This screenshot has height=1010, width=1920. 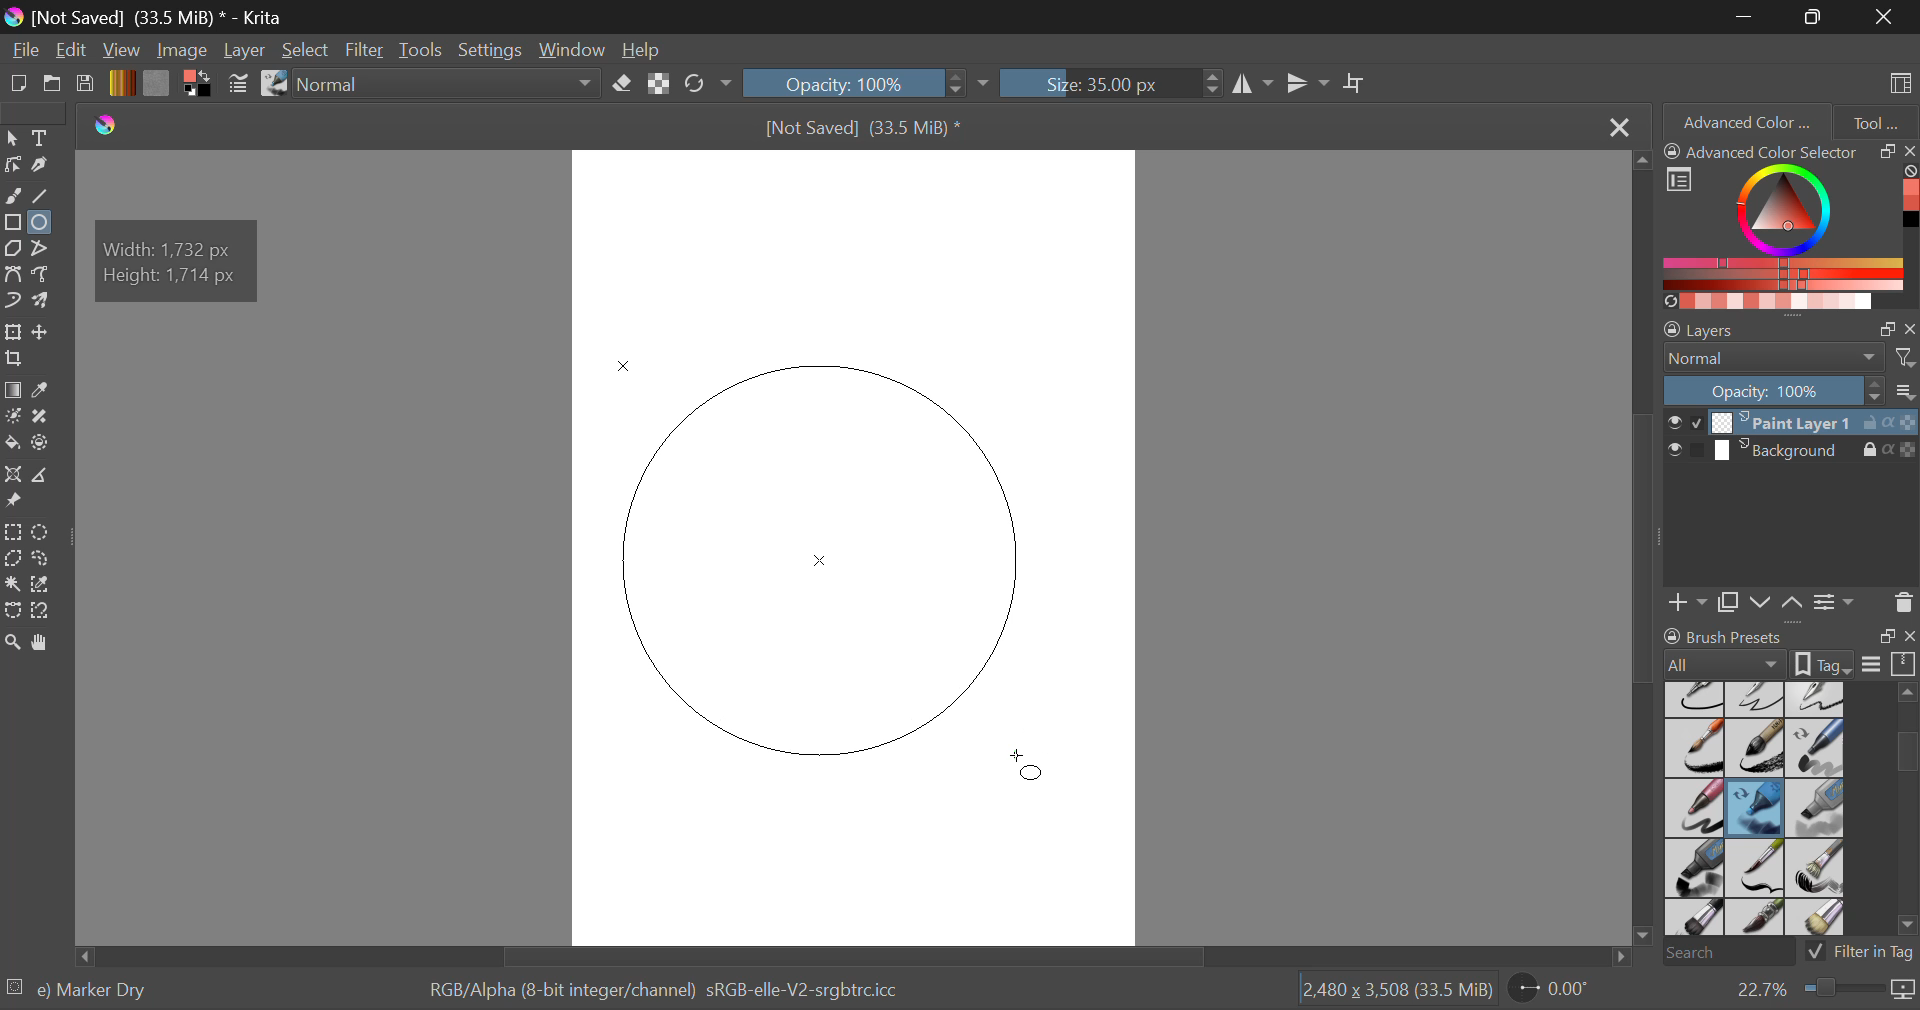 What do you see at coordinates (1834, 601) in the screenshot?
I see `Settings` at bounding box center [1834, 601].